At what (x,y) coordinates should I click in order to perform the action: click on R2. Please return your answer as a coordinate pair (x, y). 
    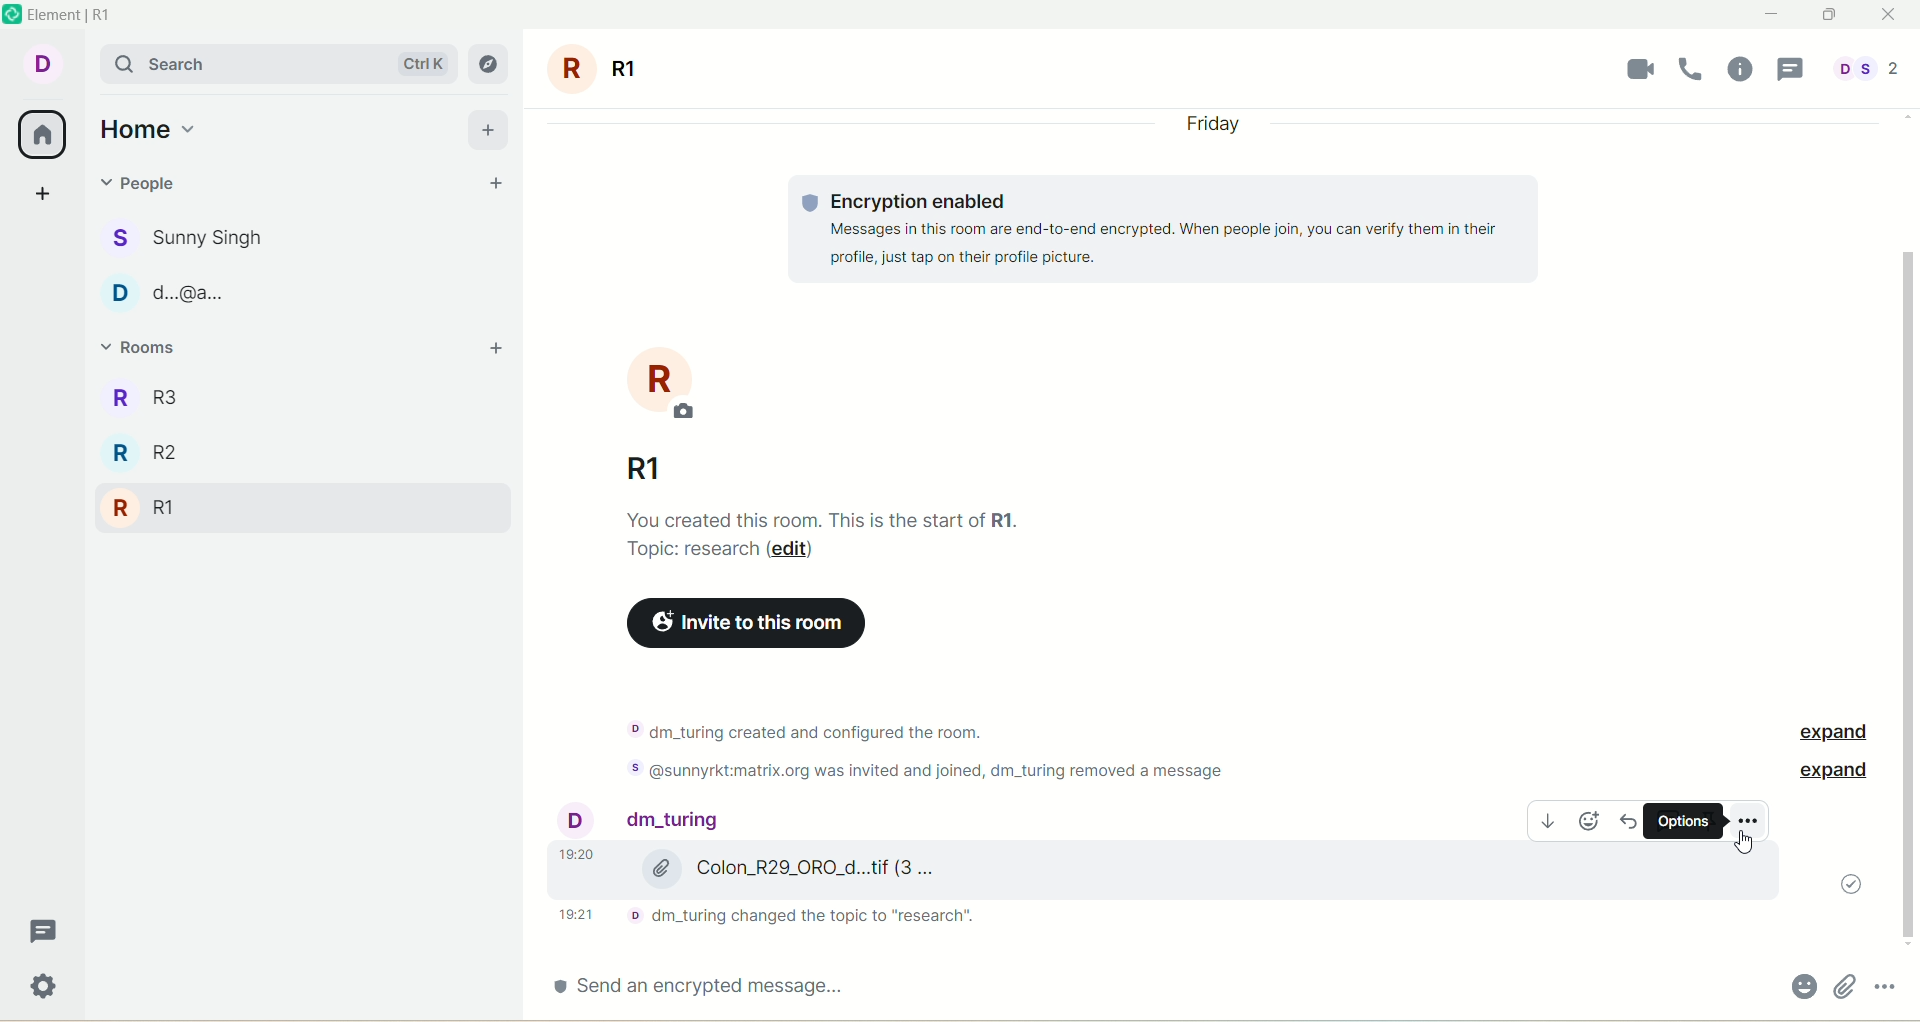
    Looking at the image, I should click on (159, 457).